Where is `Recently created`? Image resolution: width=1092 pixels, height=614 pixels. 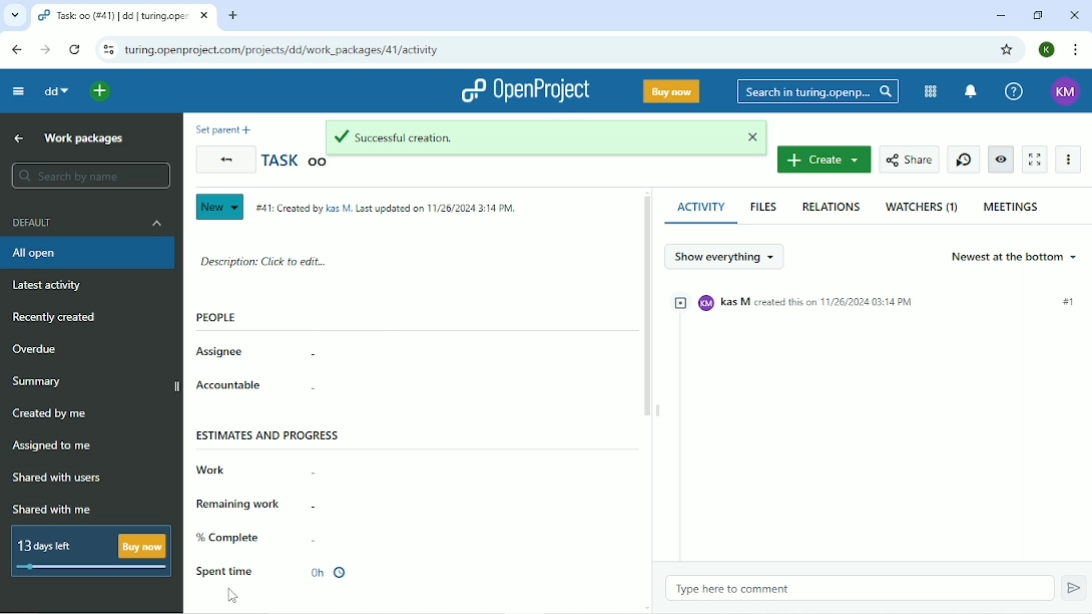
Recently created is located at coordinates (56, 317).